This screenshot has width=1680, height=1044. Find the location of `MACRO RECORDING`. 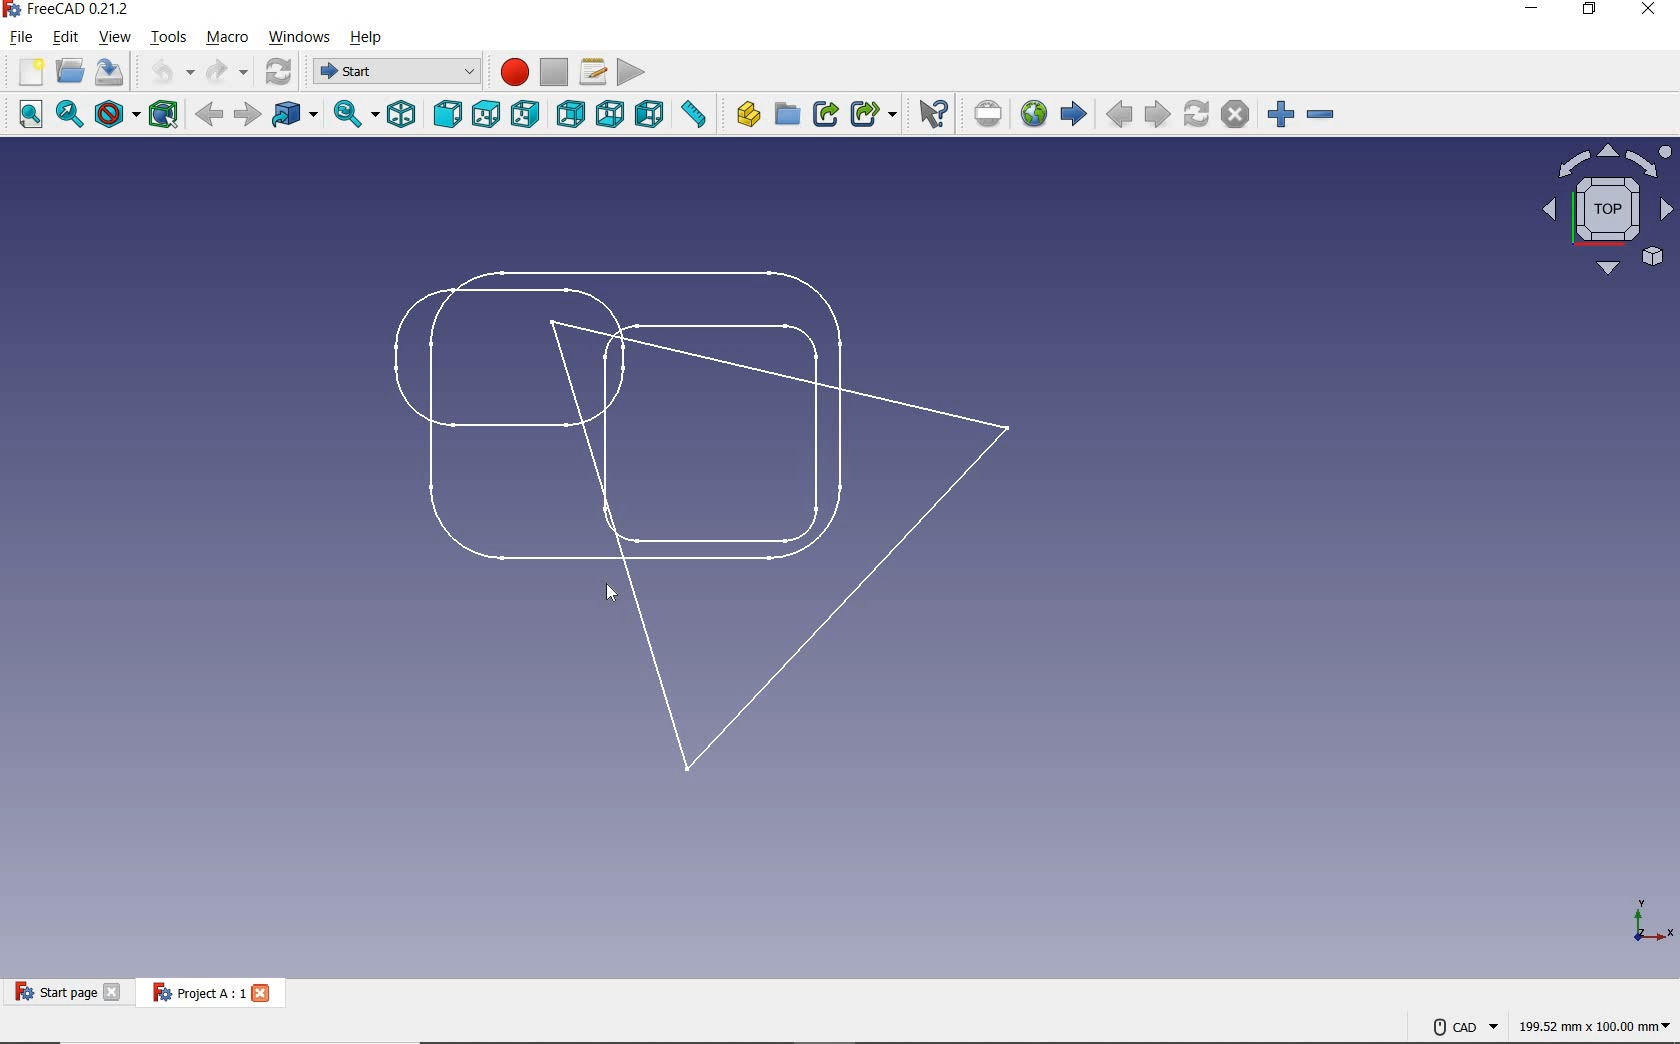

MACRO RECORDING is located at coordinates (509, 70).